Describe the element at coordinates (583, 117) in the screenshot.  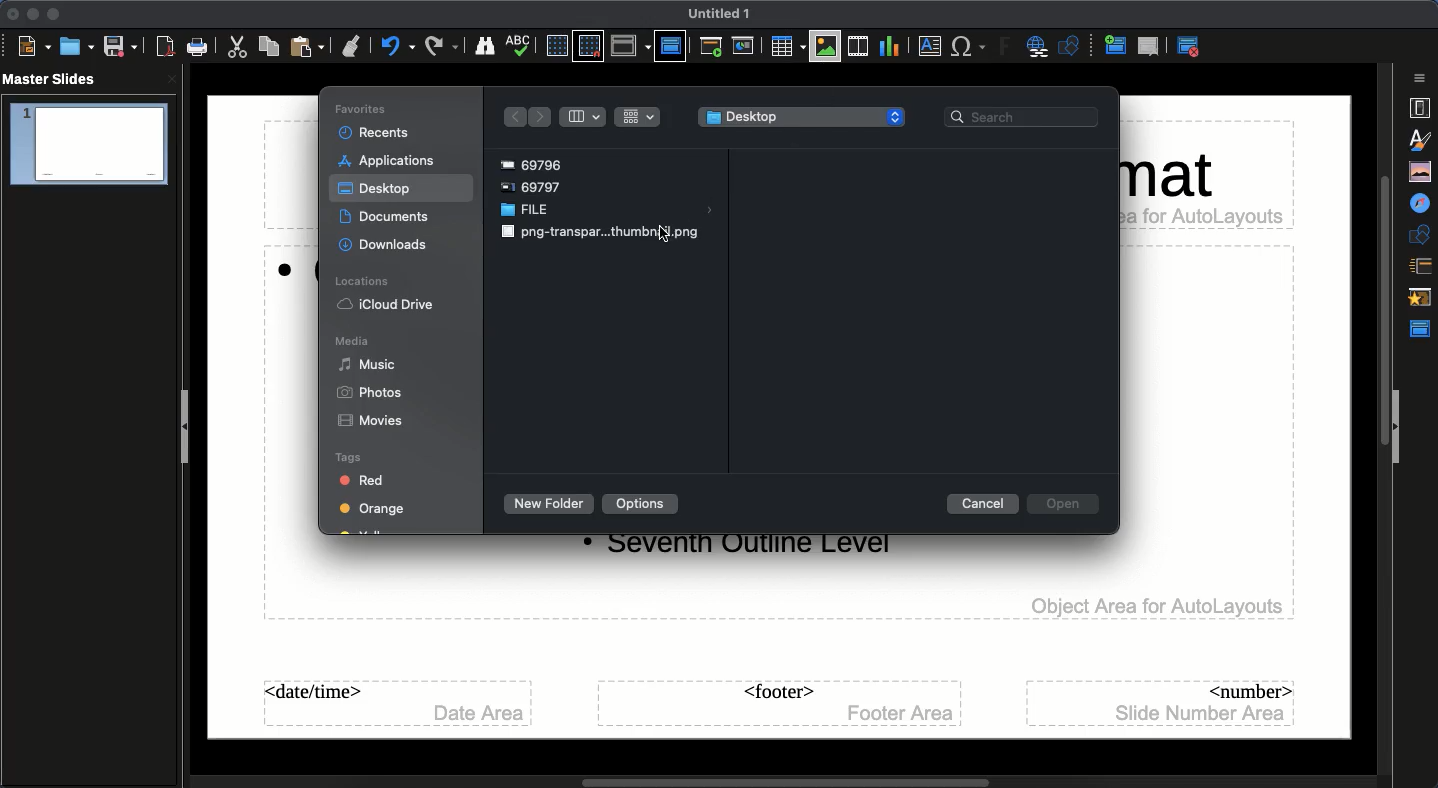
I see `Column` at that location.